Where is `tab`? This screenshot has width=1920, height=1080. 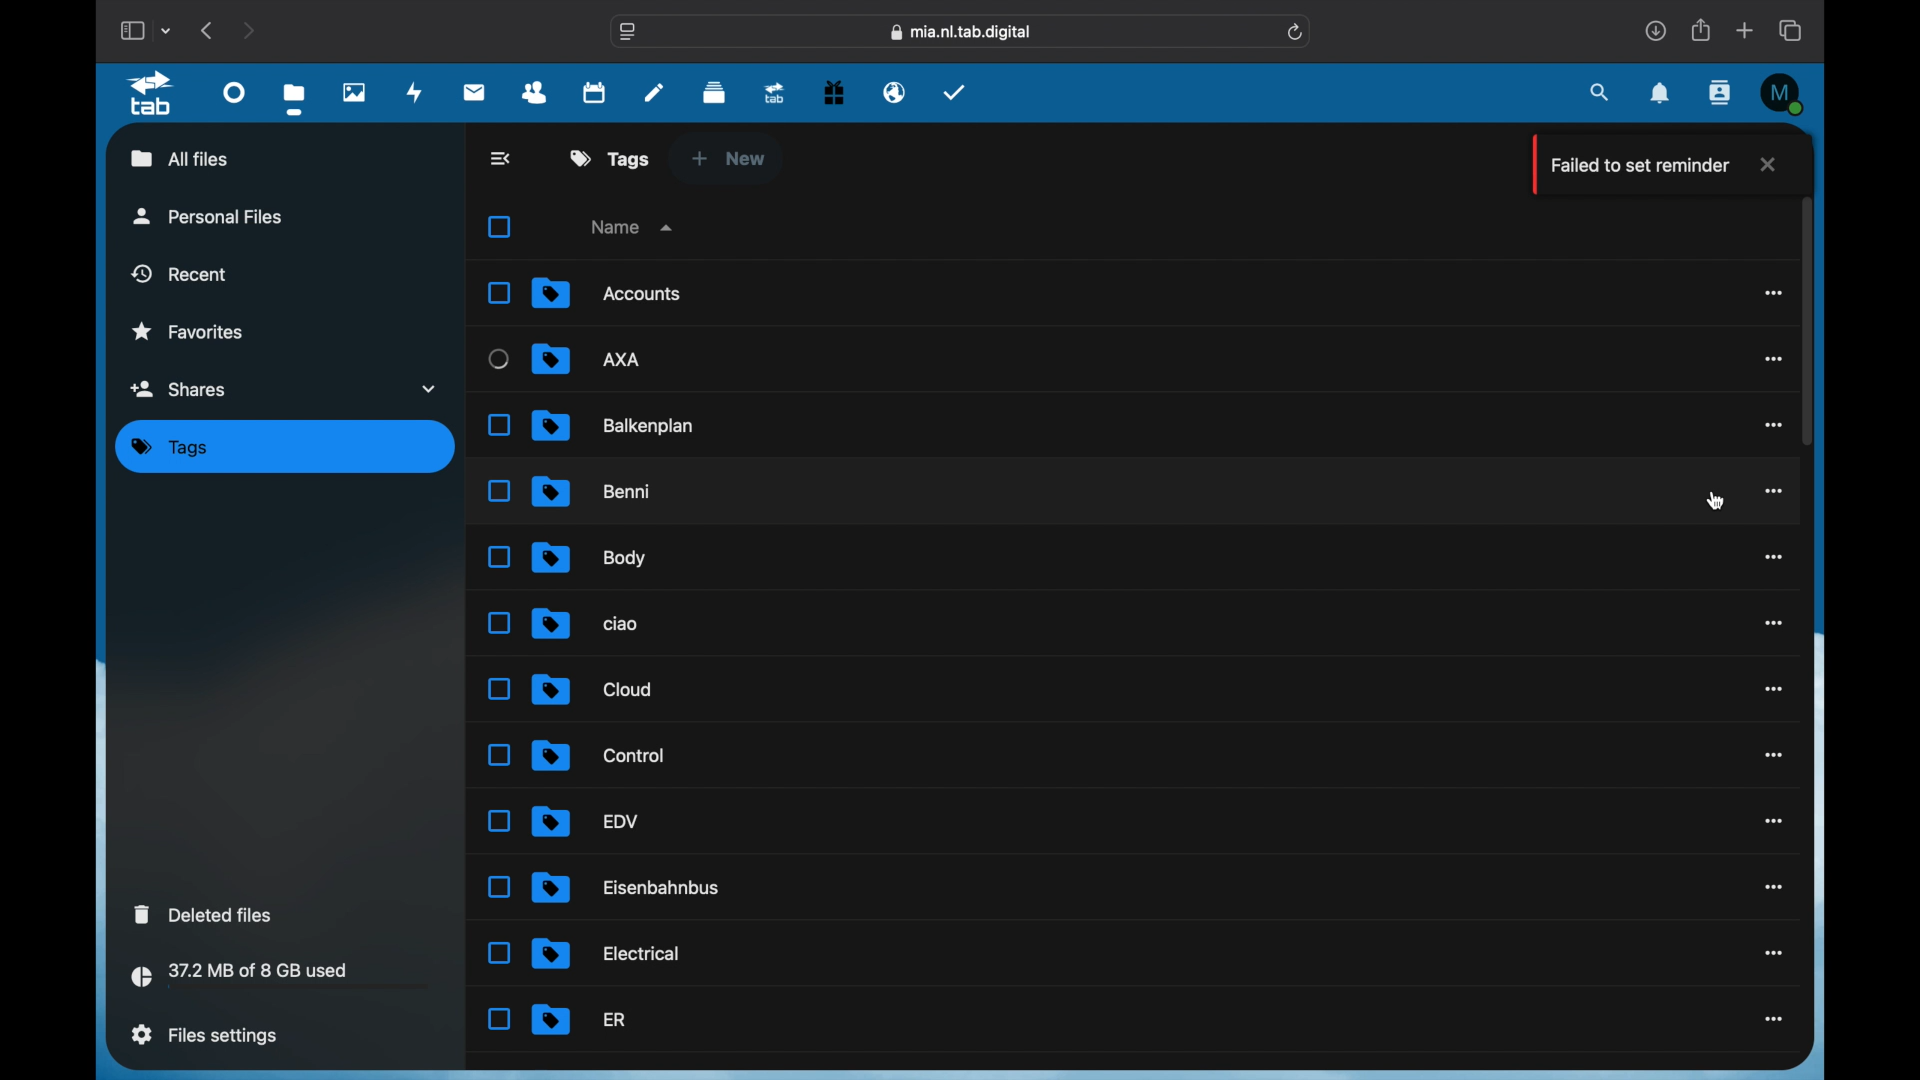 tab is located at coordinates (154, 94).